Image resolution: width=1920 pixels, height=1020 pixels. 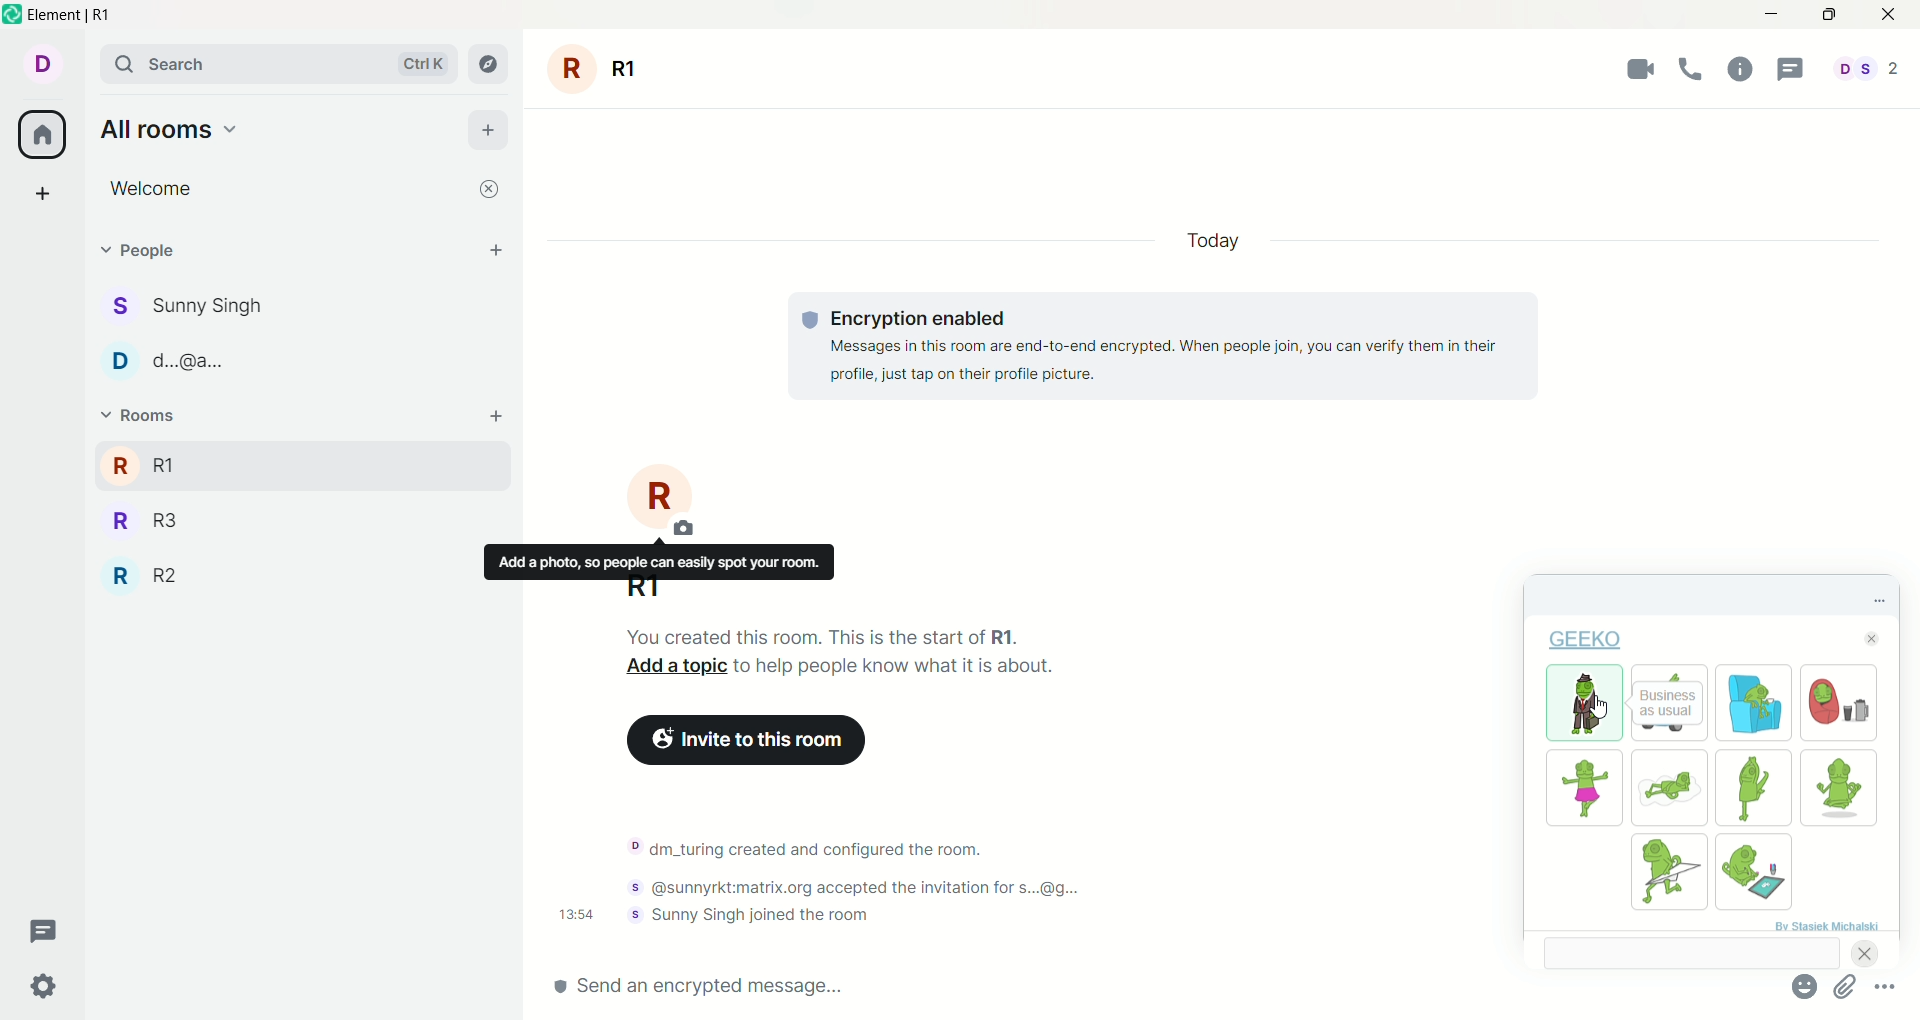 I want to click on options, so click(x=1879, y=601).